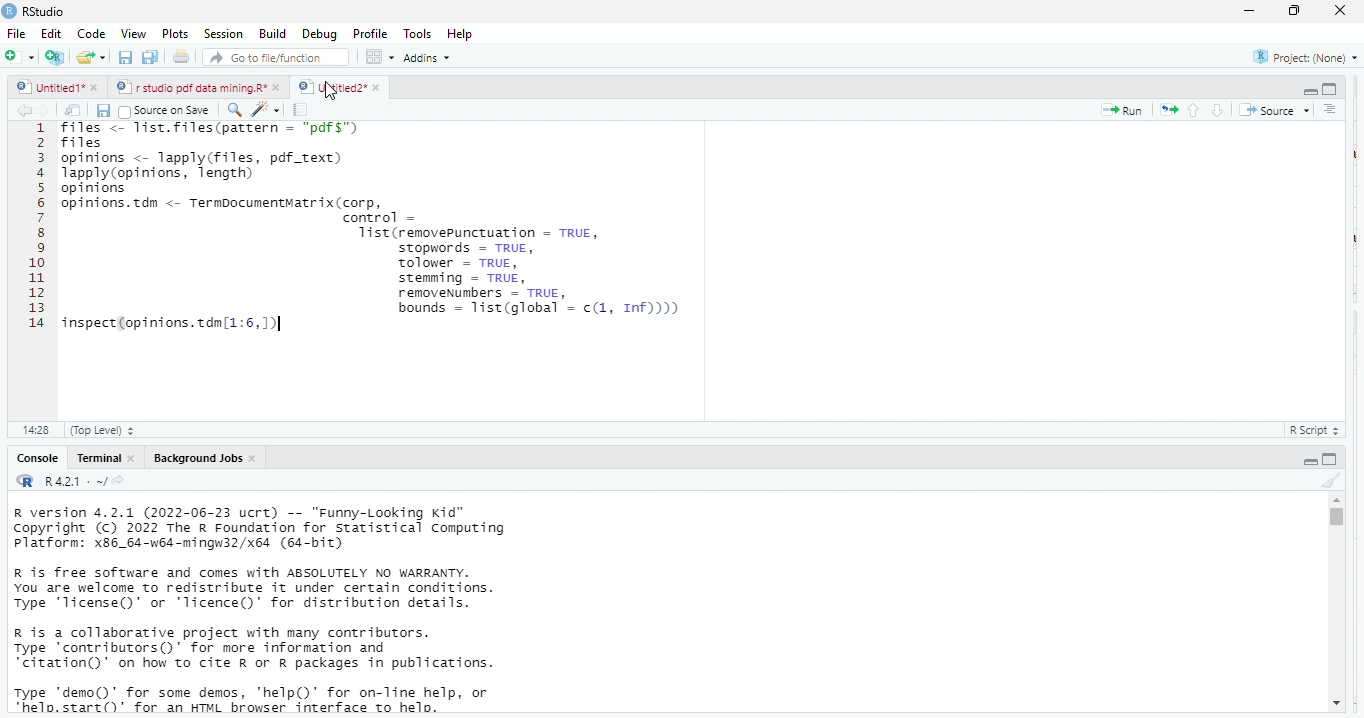  I want to click on cursor movement, so click(332, 92).